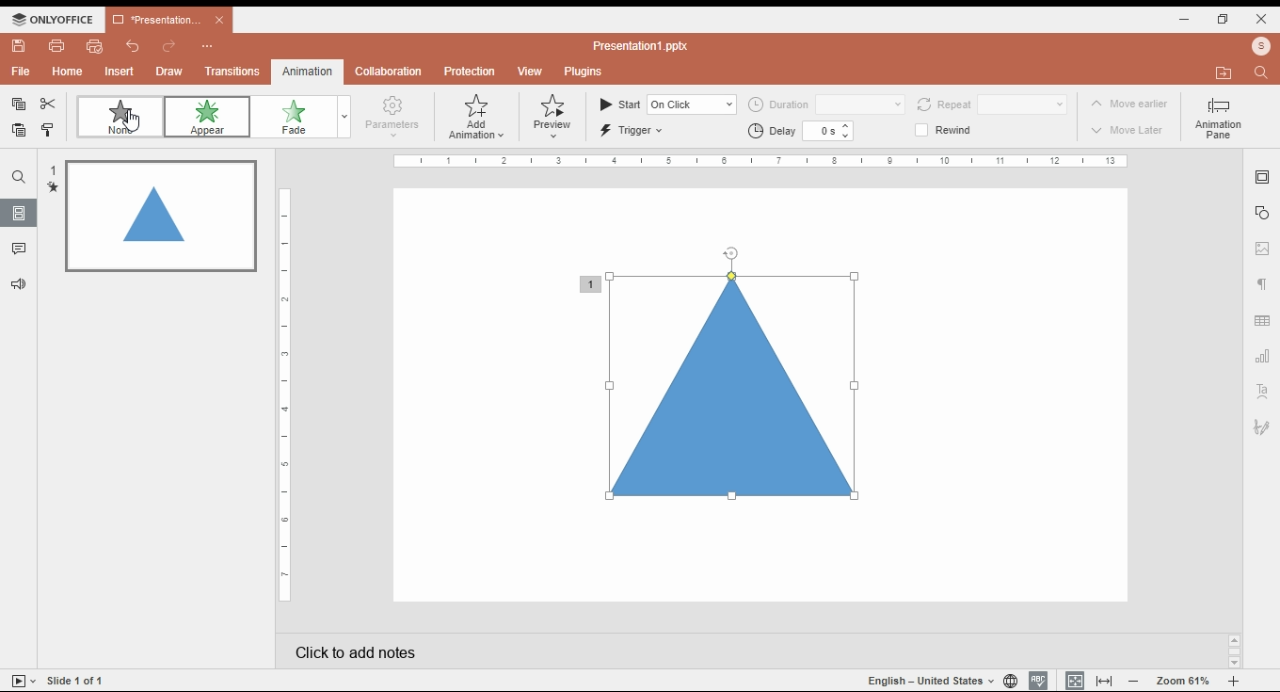  Describe the element at coordinates (1218, 120) in the screenshot. I see `animation pane` at that location.